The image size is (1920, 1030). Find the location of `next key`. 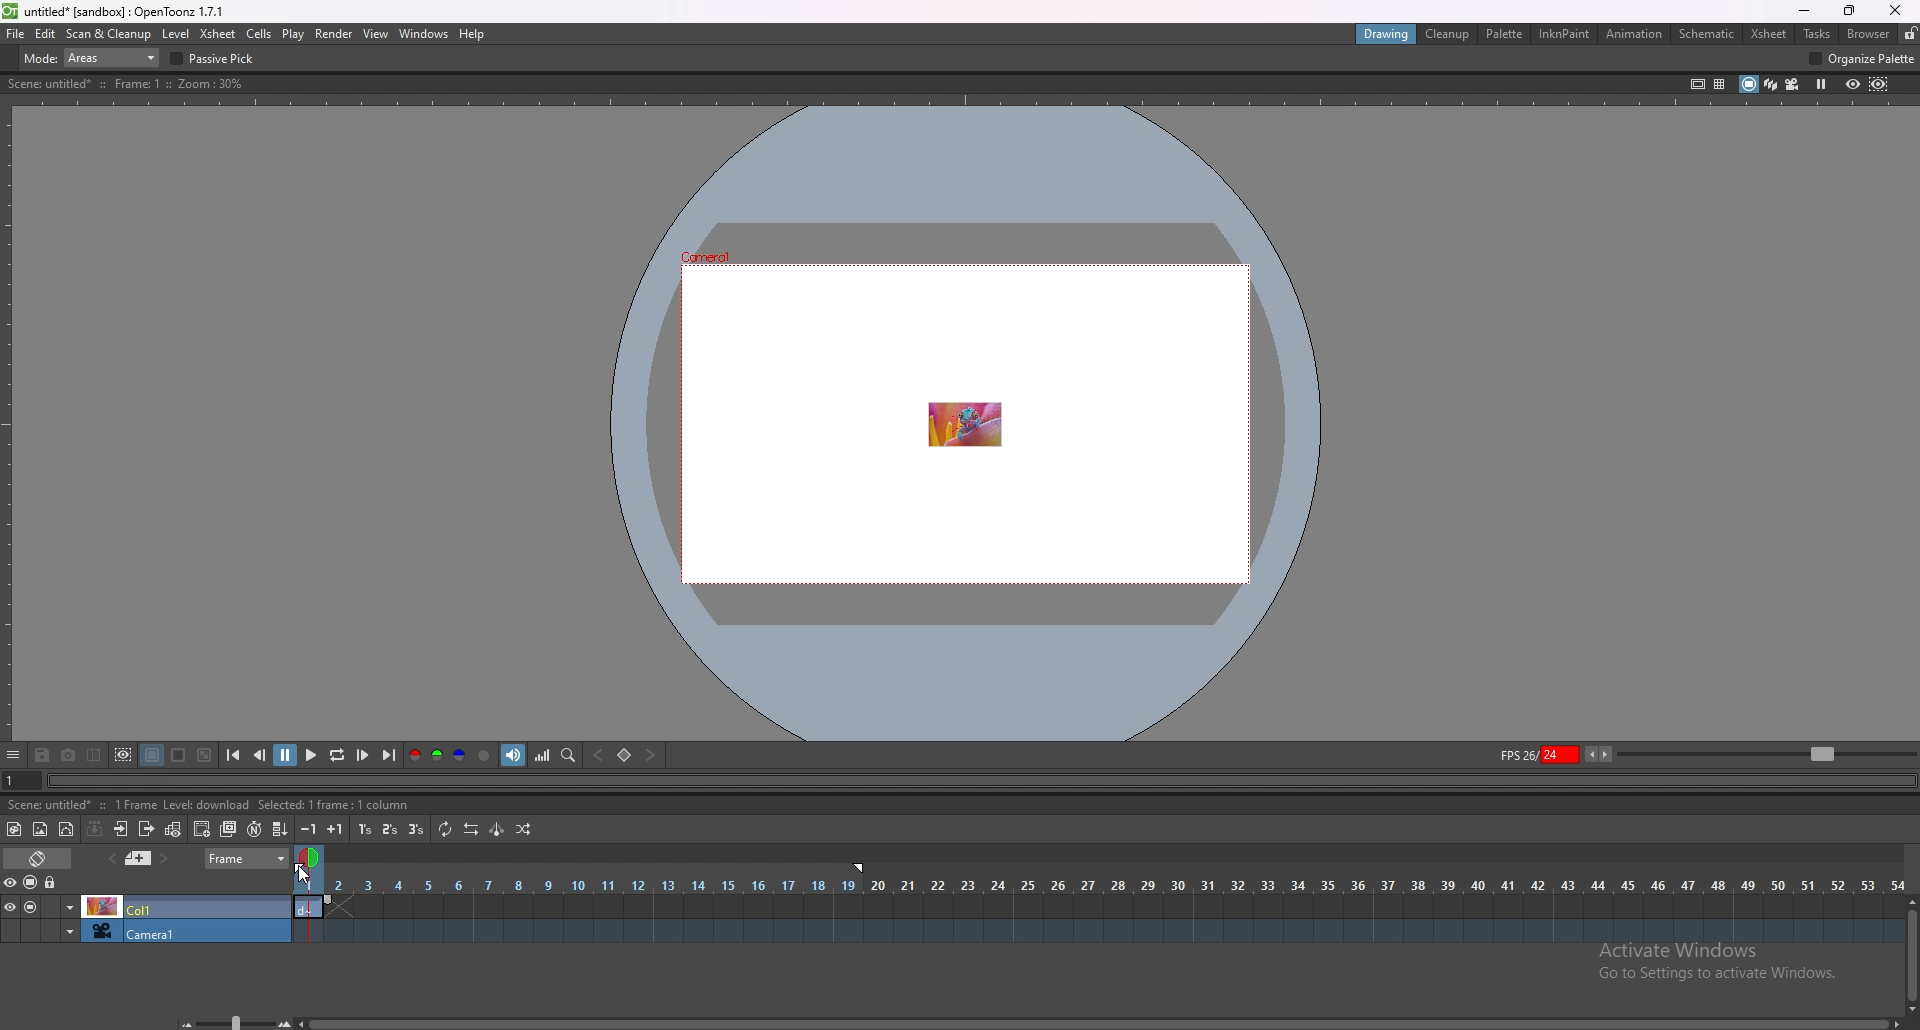

next key is located at coordinates (649, 754).